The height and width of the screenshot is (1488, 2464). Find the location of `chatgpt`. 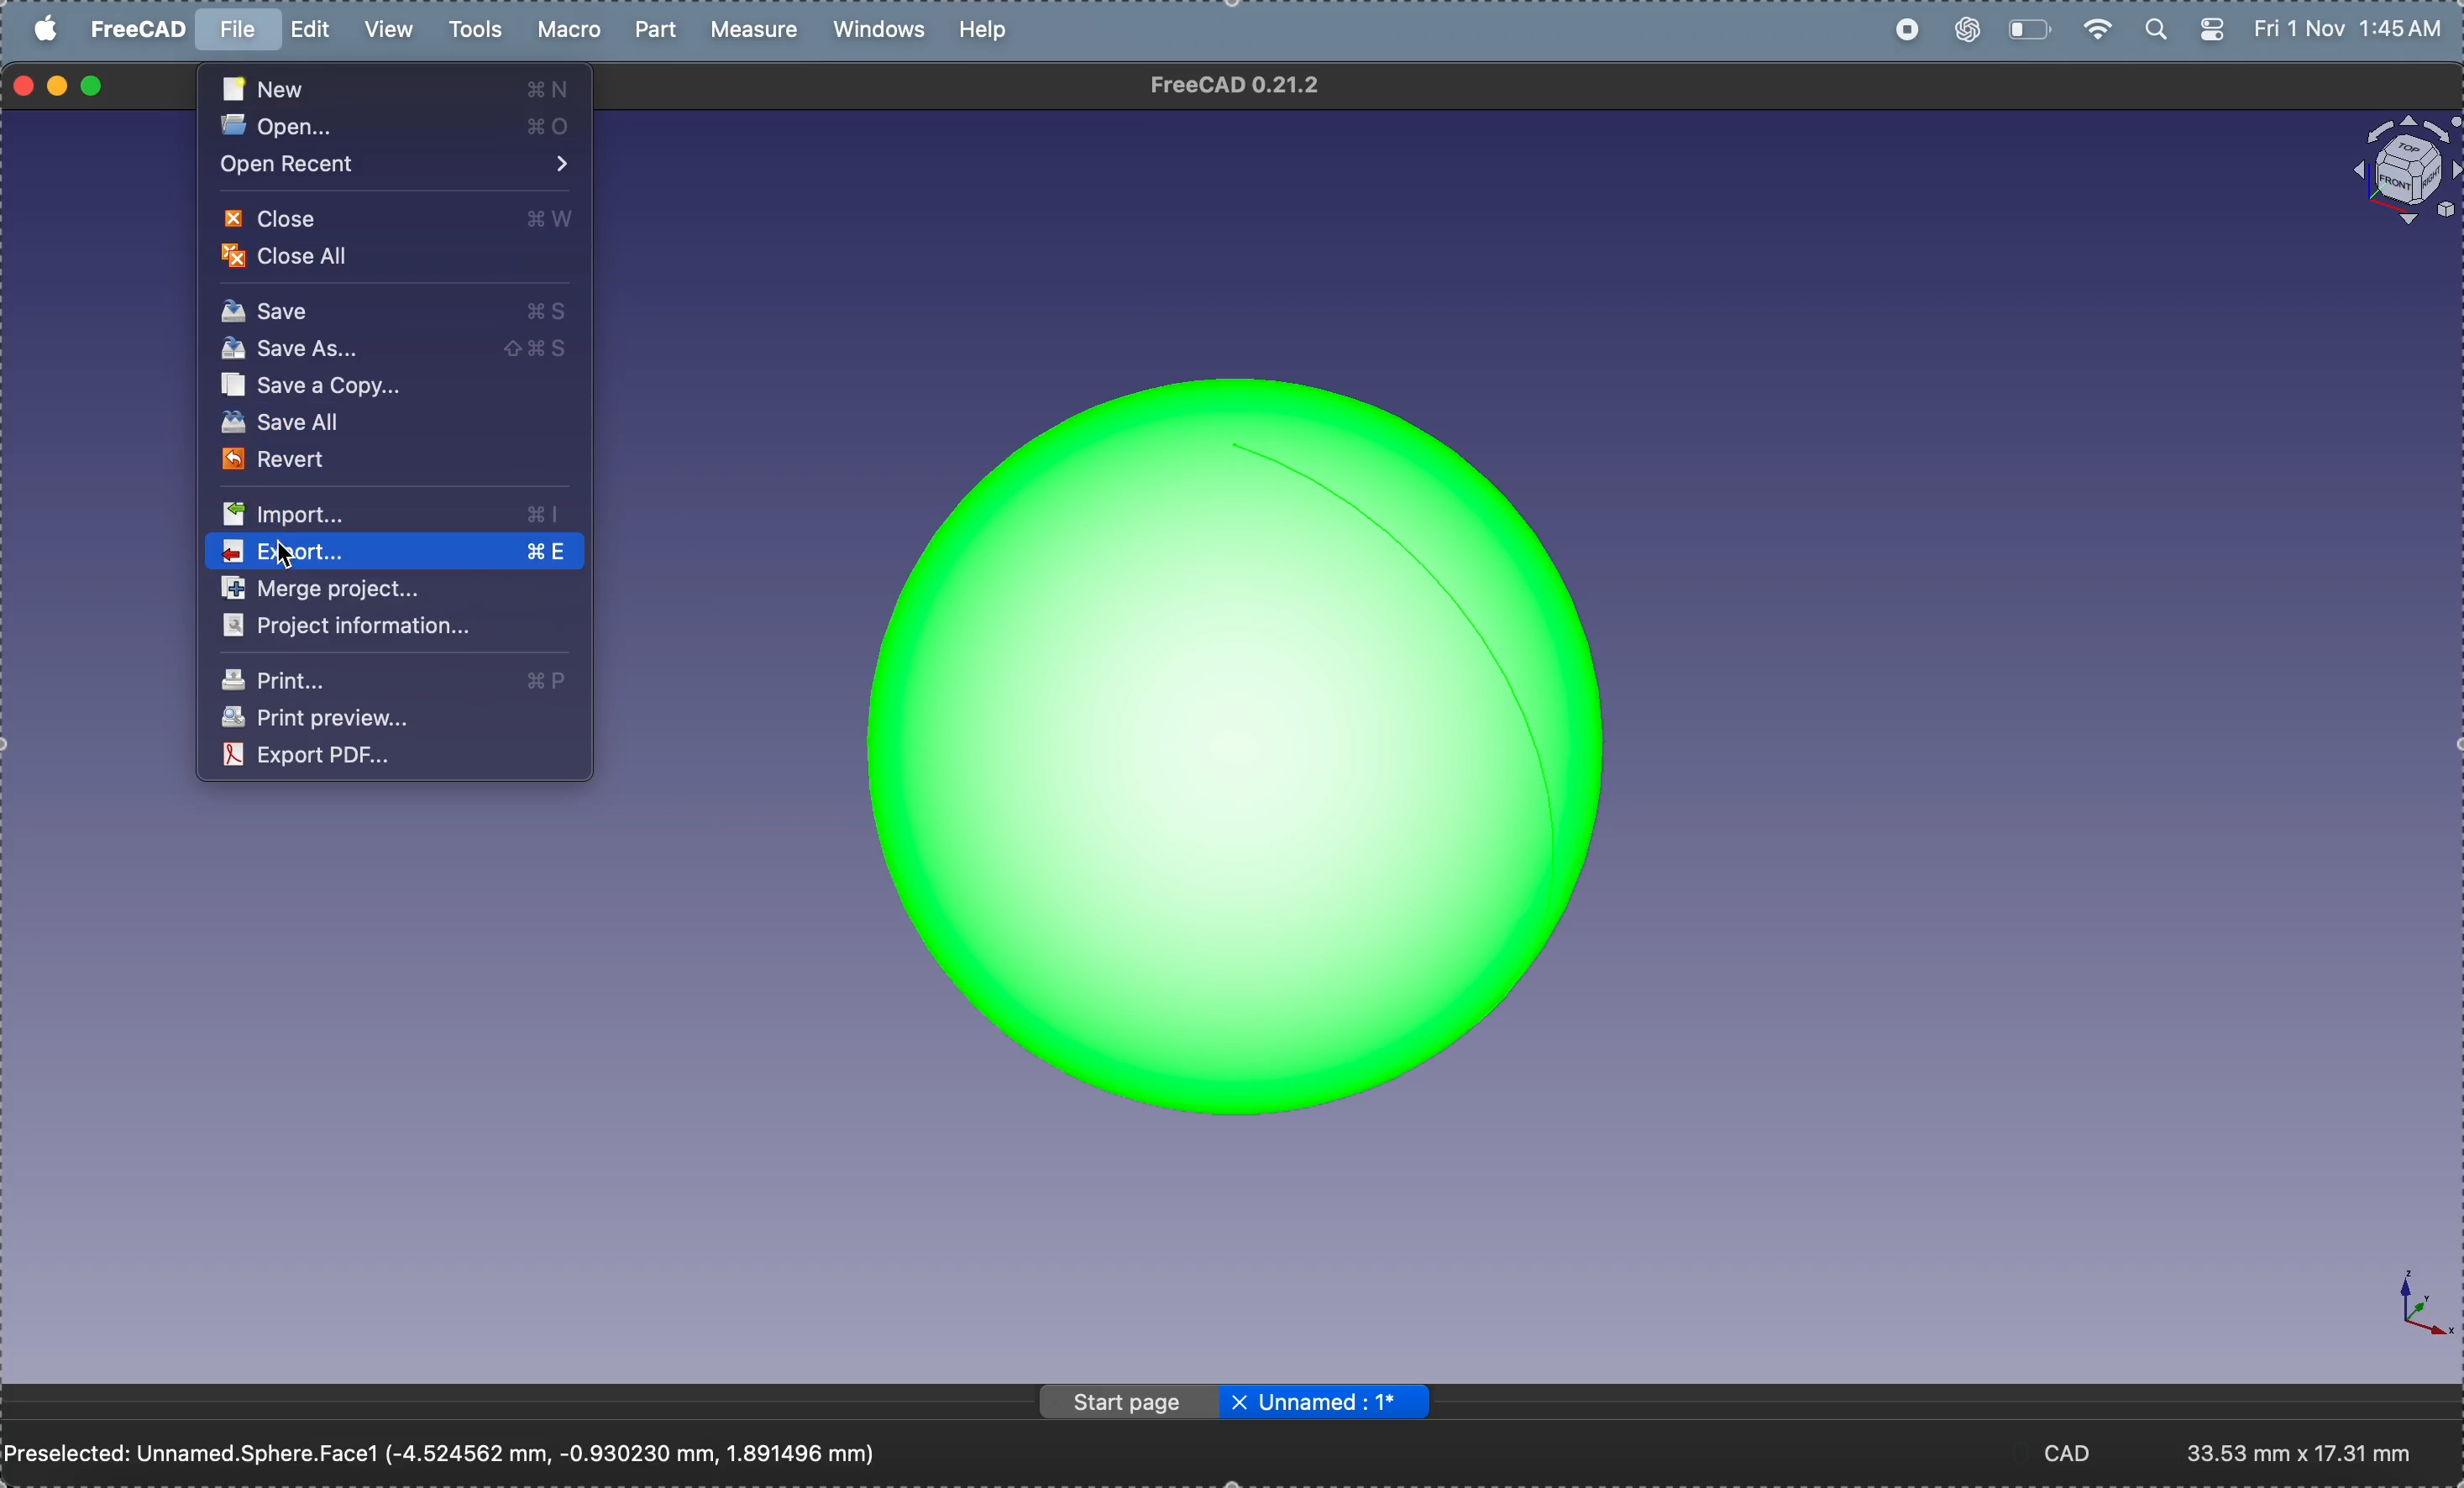

chatgpt is located at coordinates (1964, 32).